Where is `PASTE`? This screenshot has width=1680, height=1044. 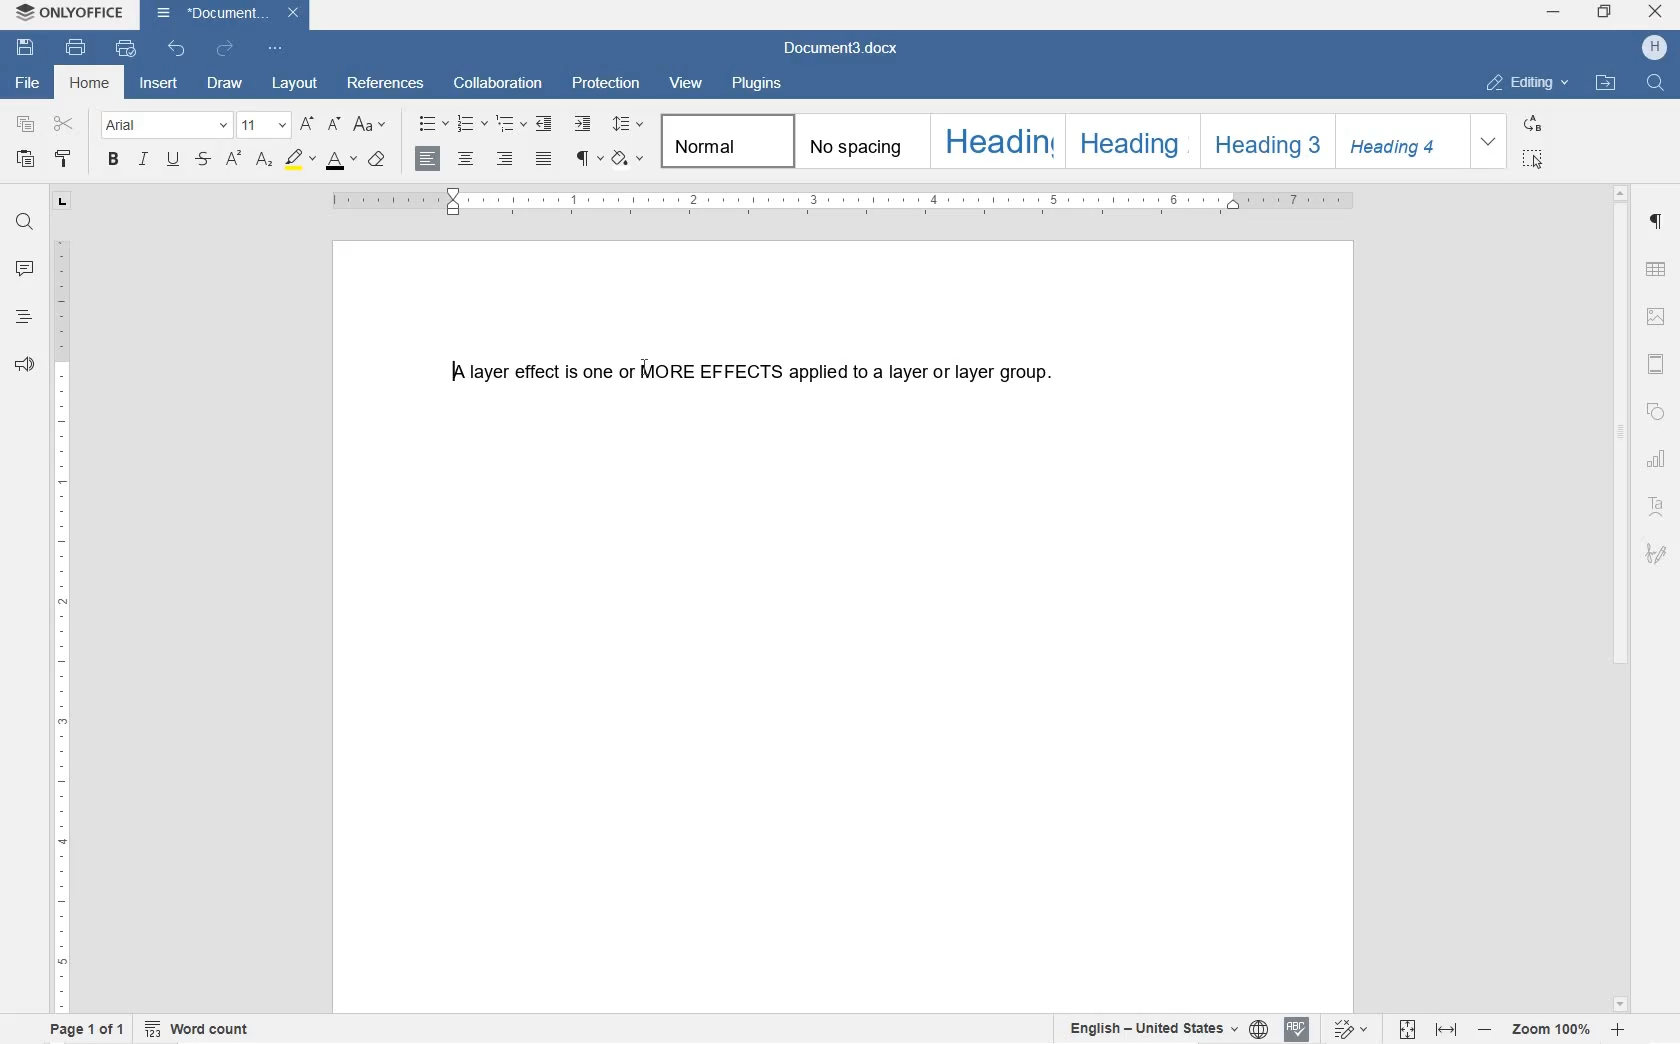
PASTE is located at coordinates (24, 158).